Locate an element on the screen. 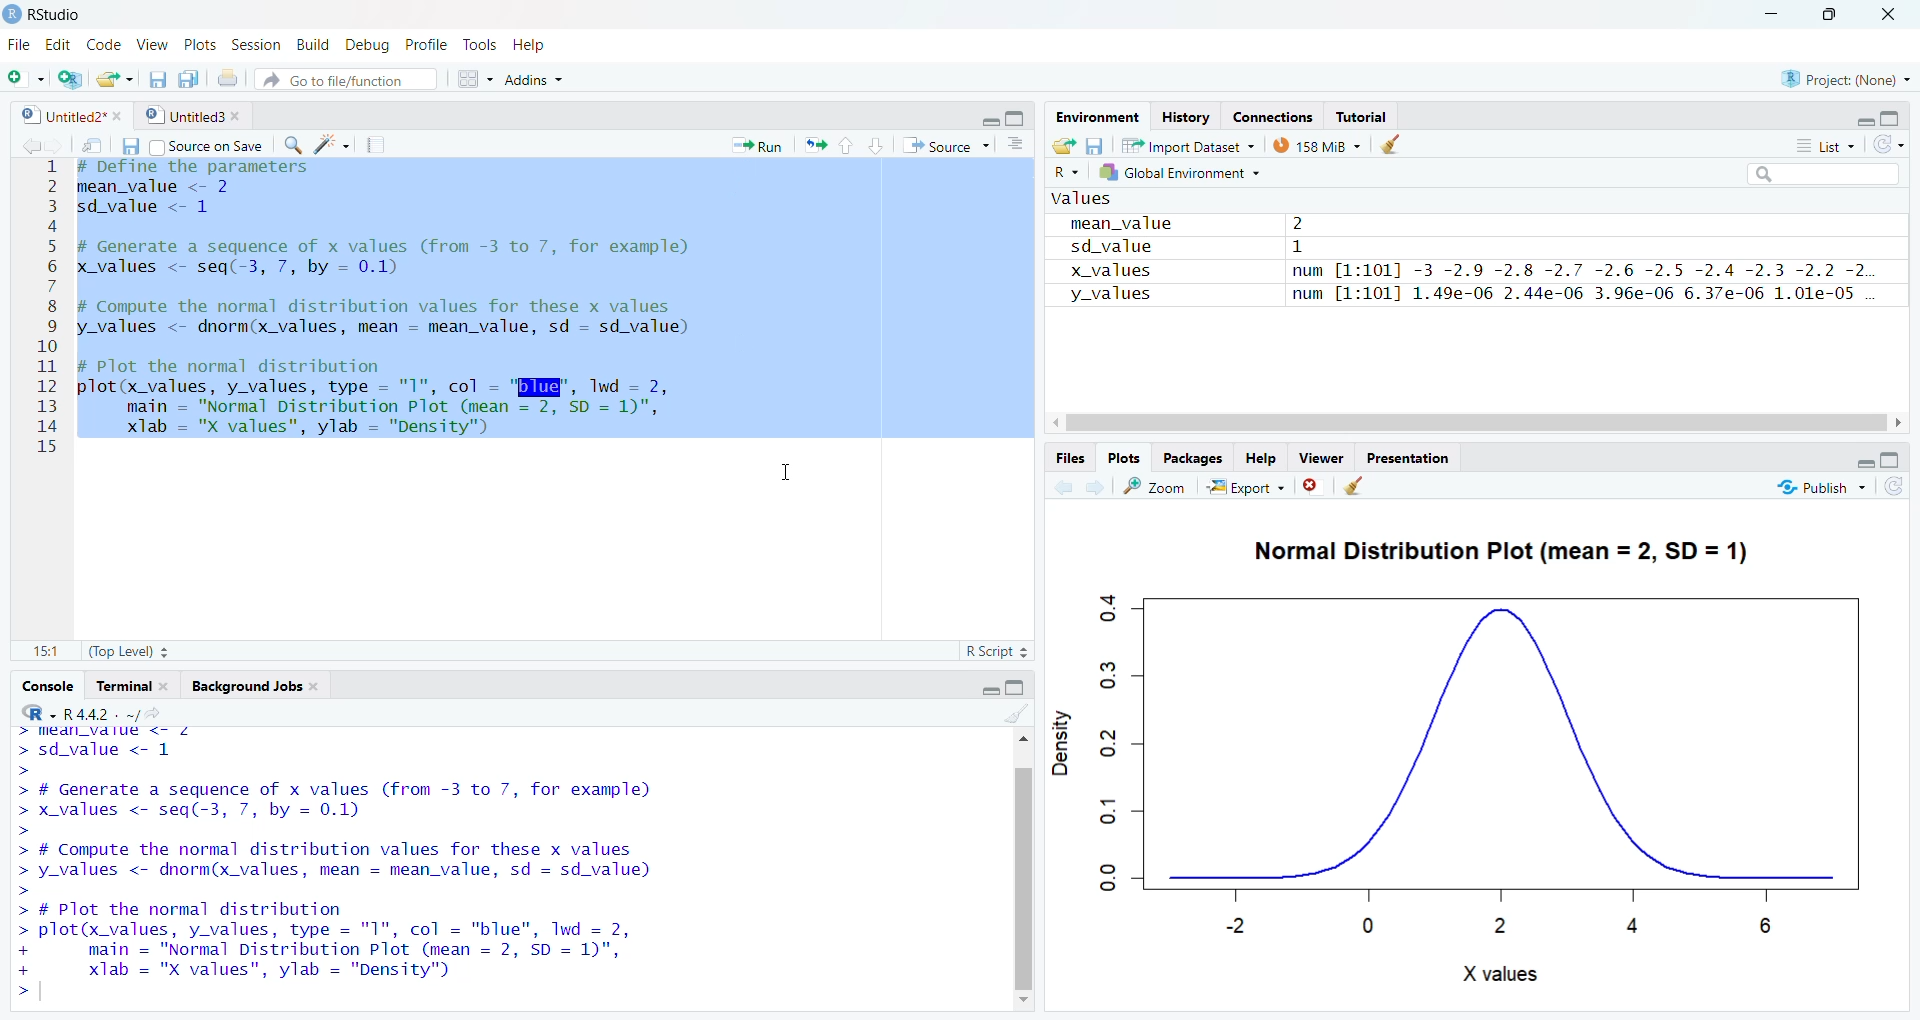 Image resolution: width=1920 pixels, height=1020 pixels. RScript  is located at coordinates (985, 648).